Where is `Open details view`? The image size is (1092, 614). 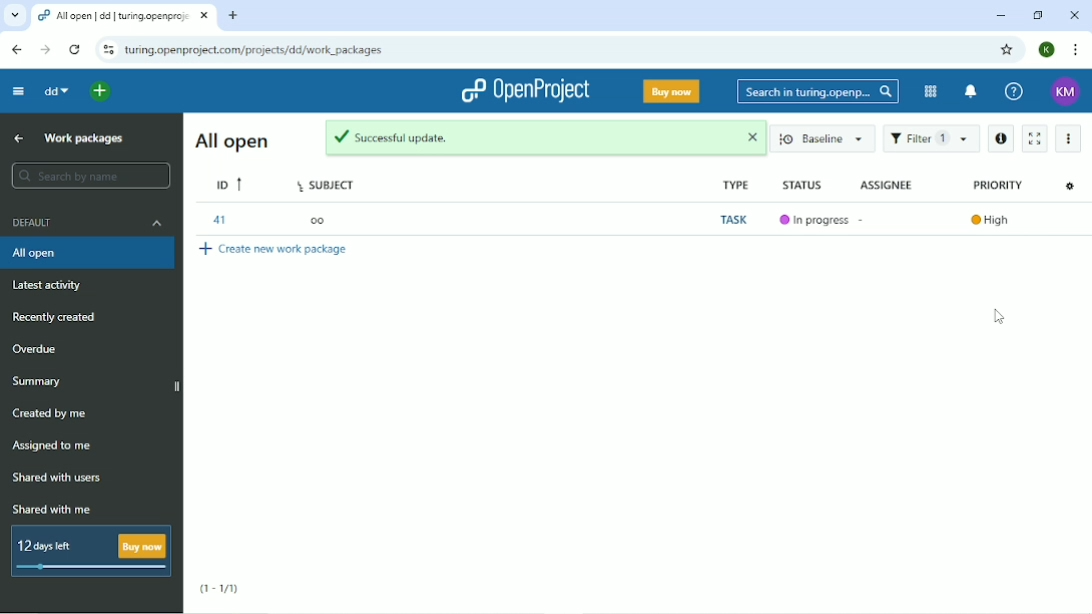
Open details view is located at coordinates (1000, 140).